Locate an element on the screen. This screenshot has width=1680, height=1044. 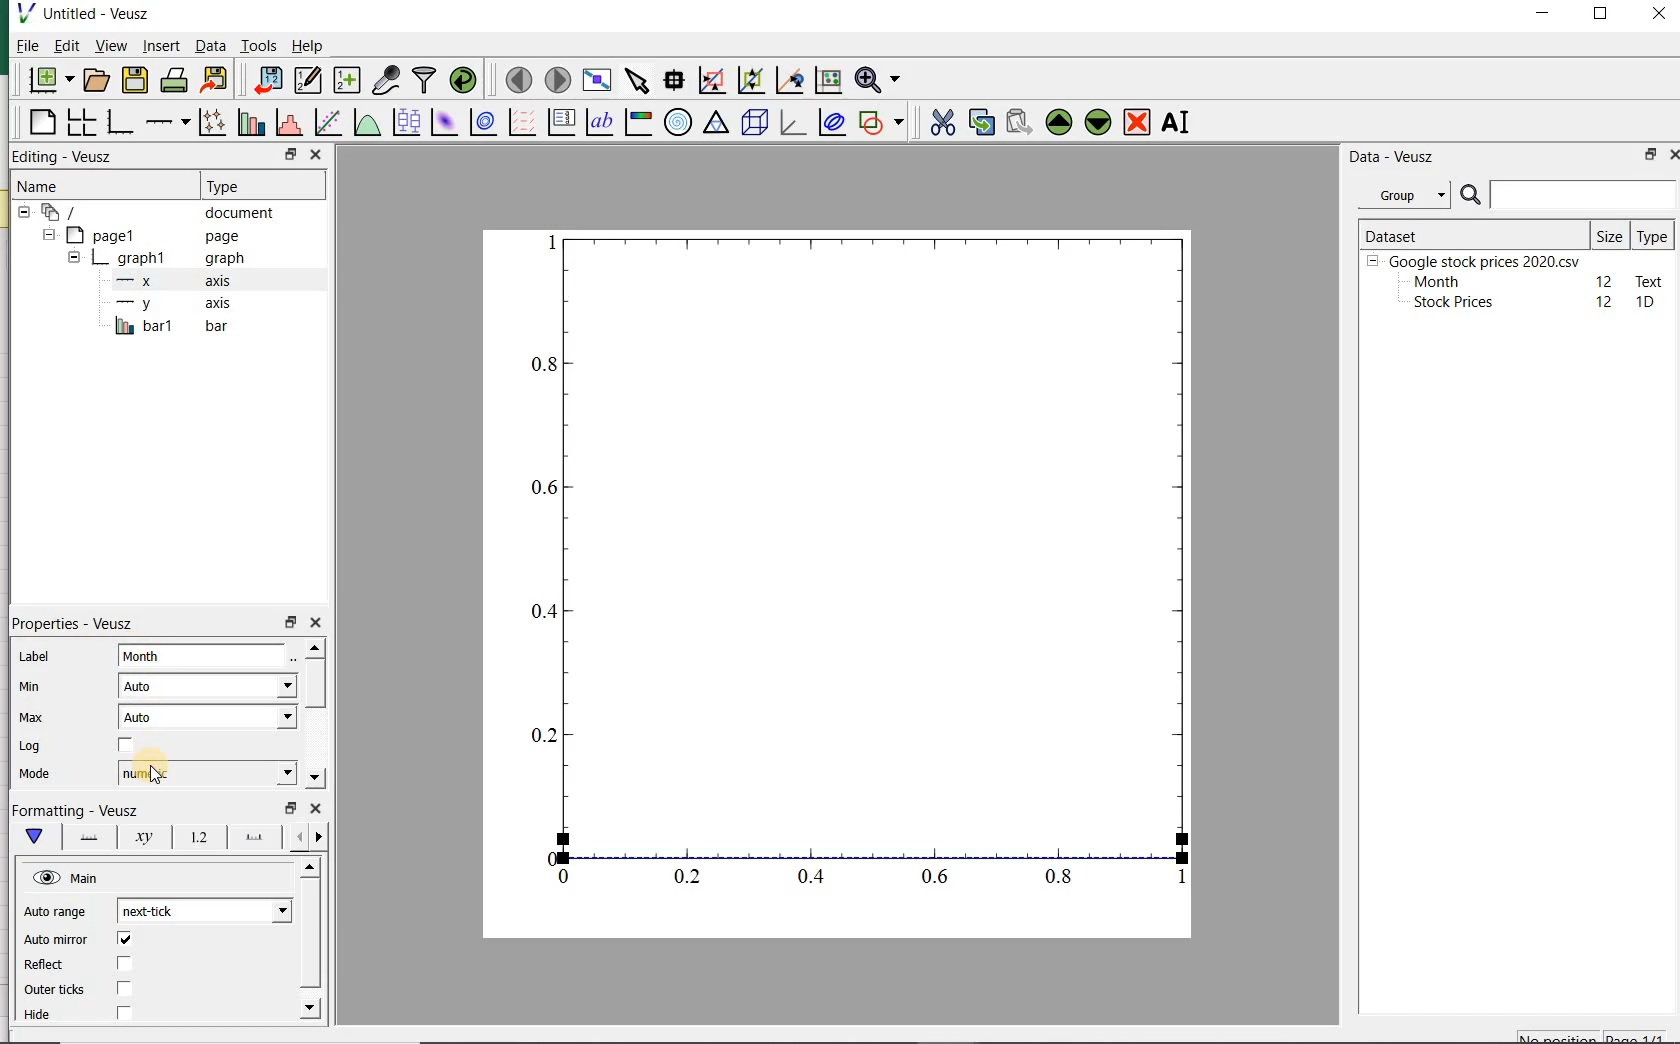
restore is located at coordinates (292, 623).